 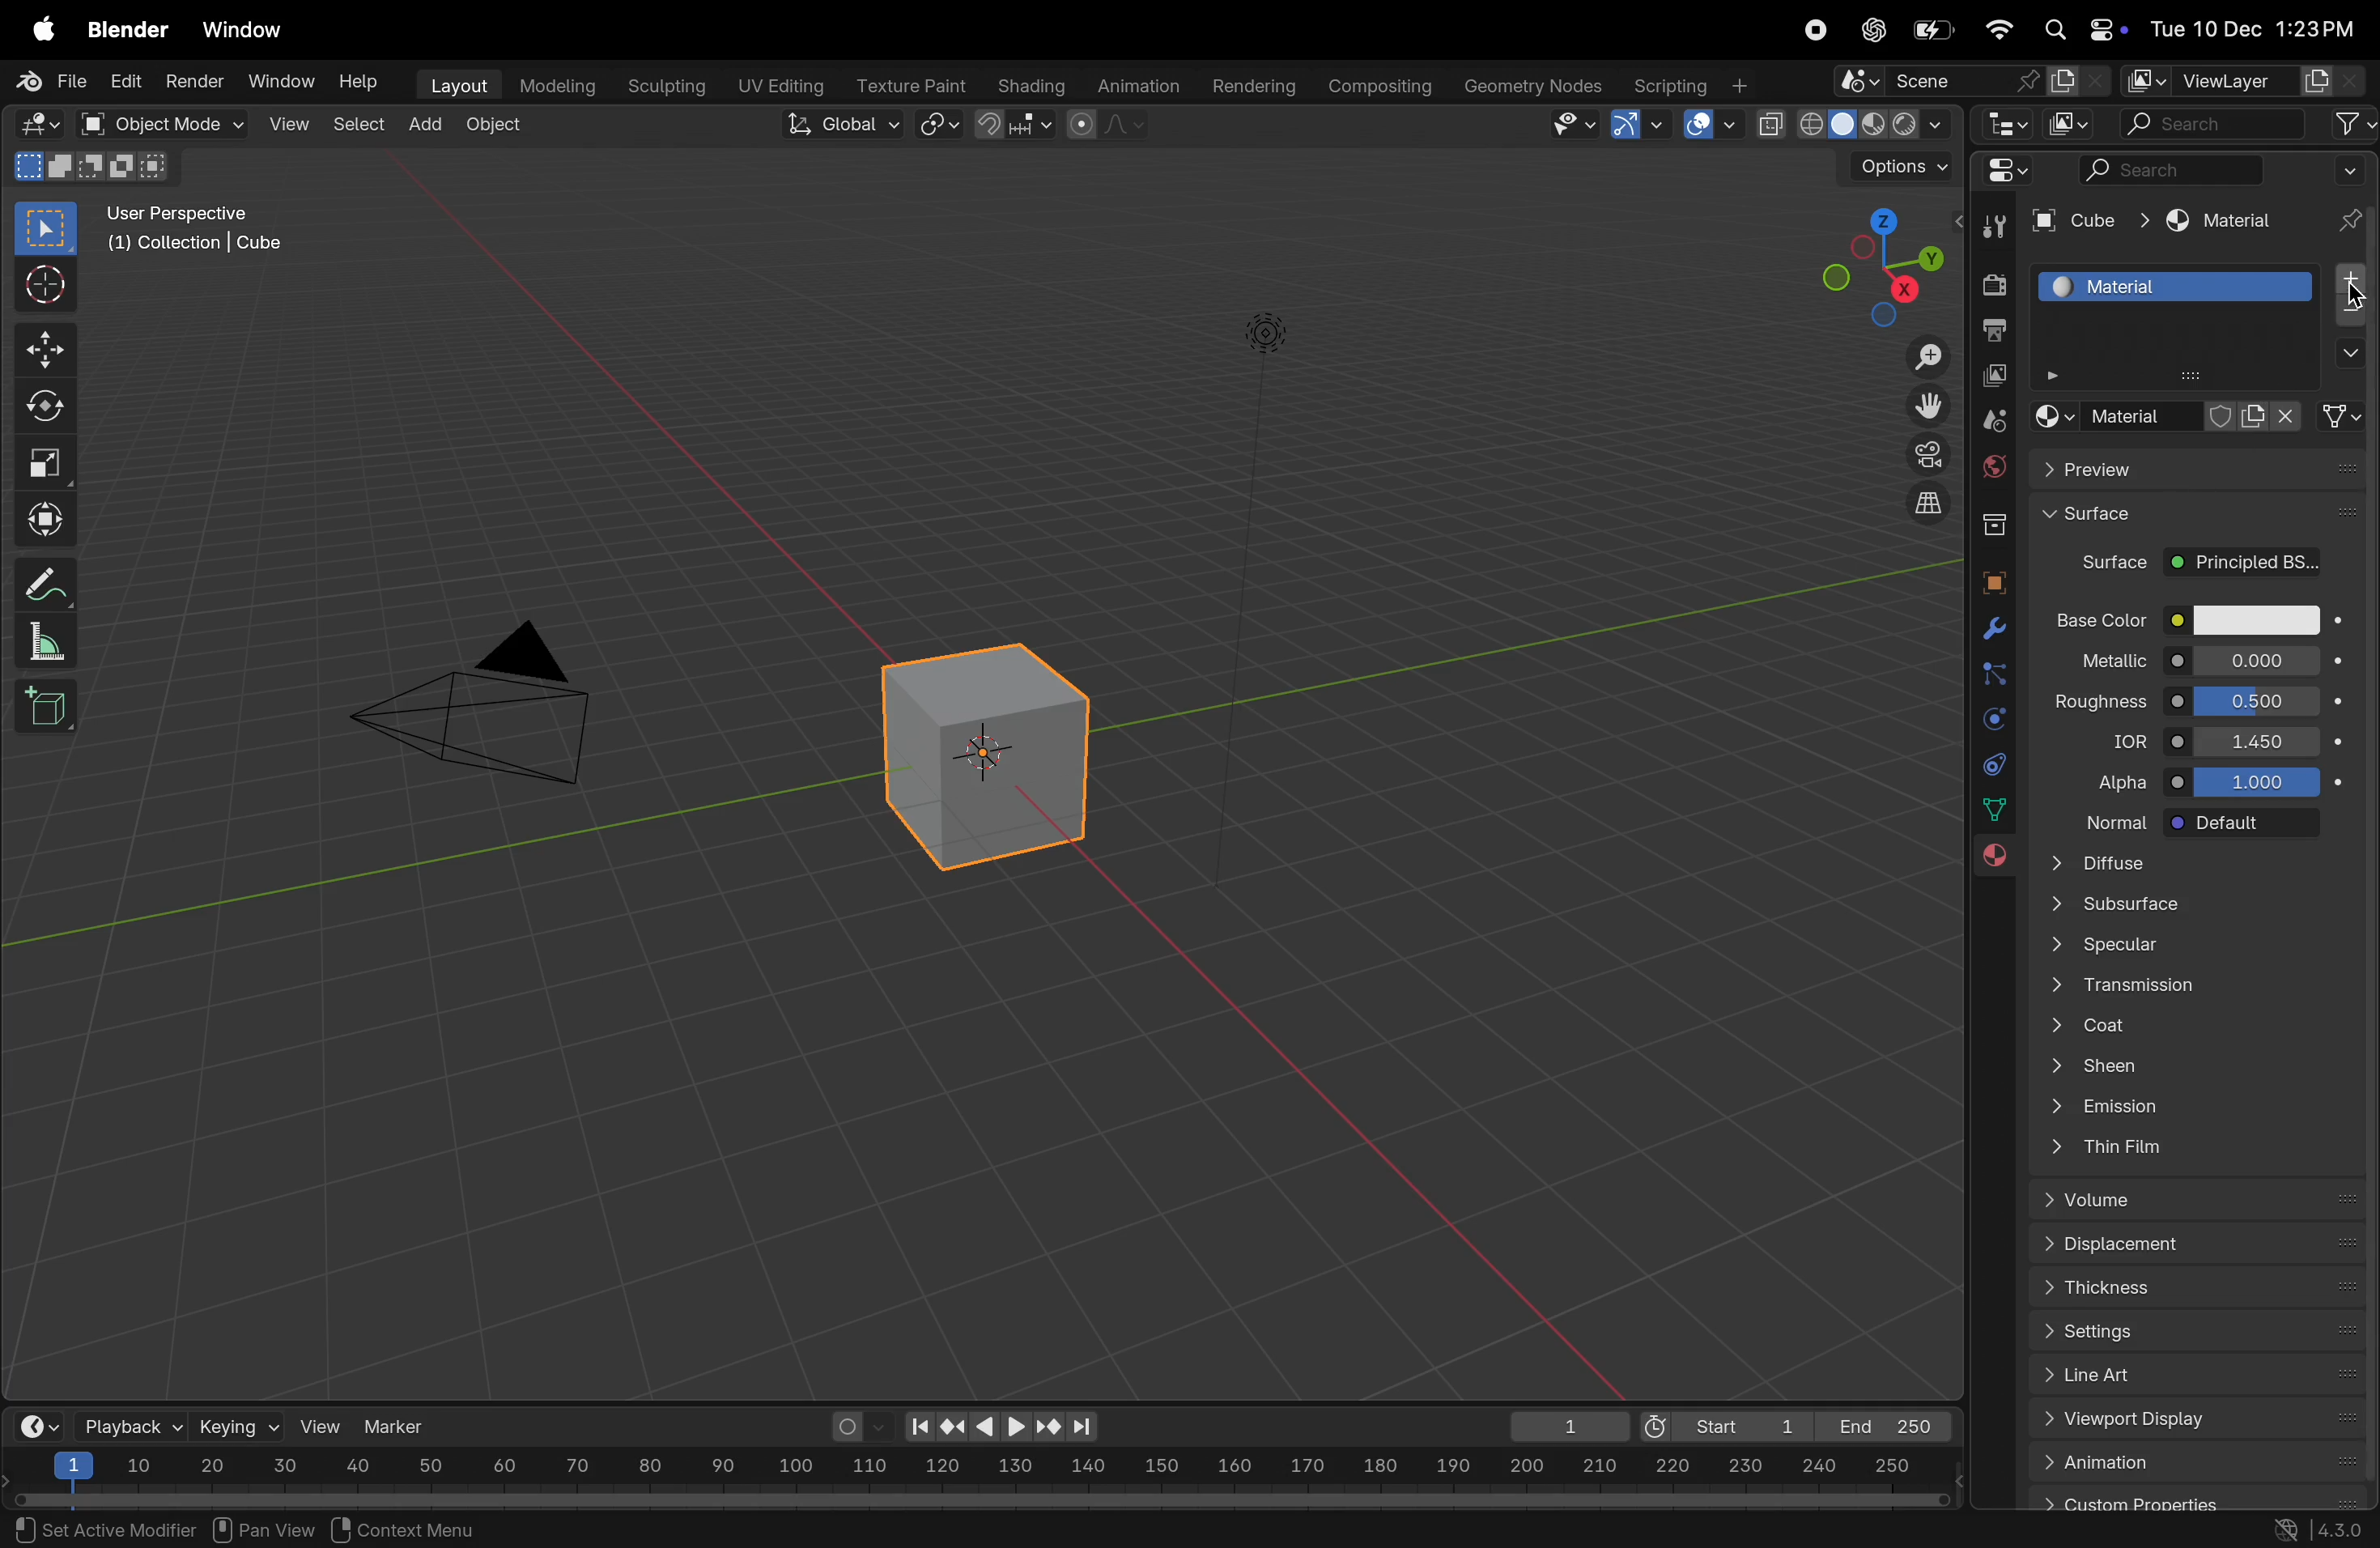 I want to click on scale, so click(x=39, y=641).